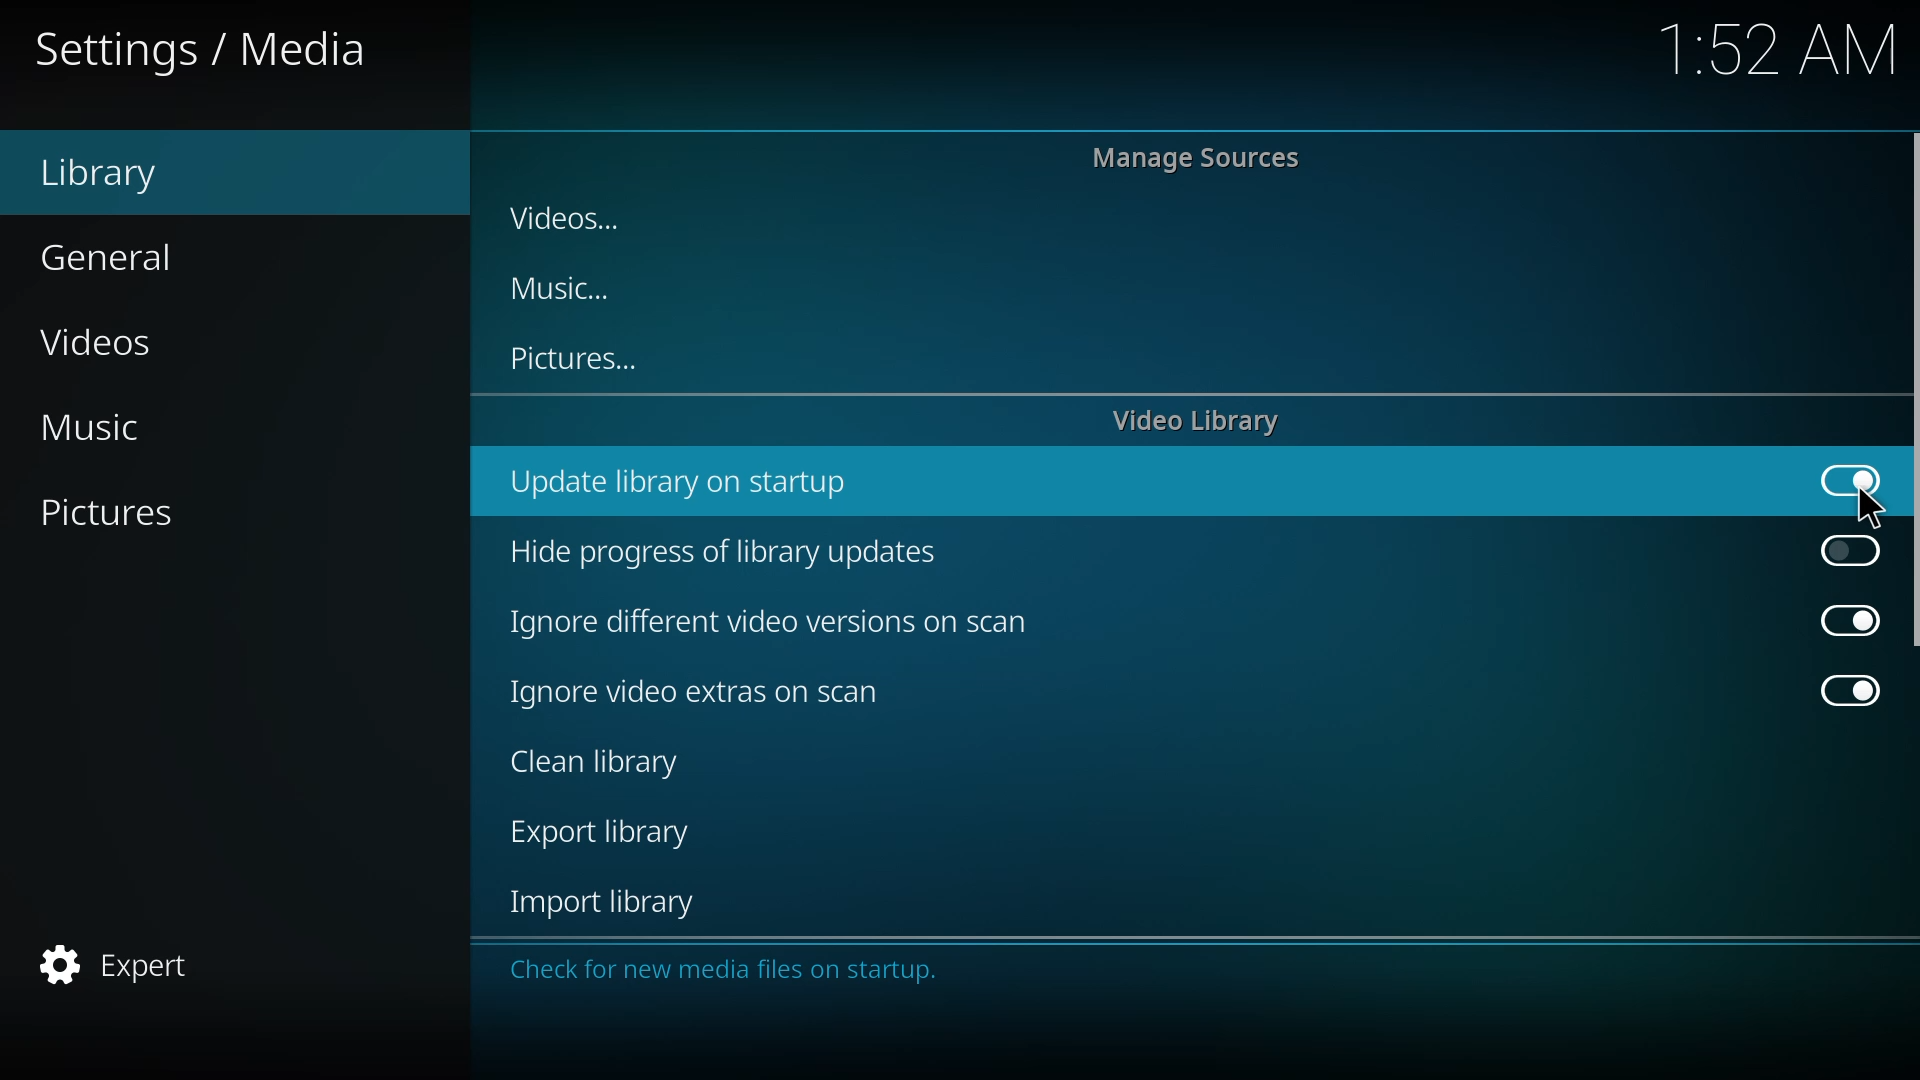  What do you see at coordinates (105, 339) in the screenshot?
I see `videos` at bounding box center [105, 339].